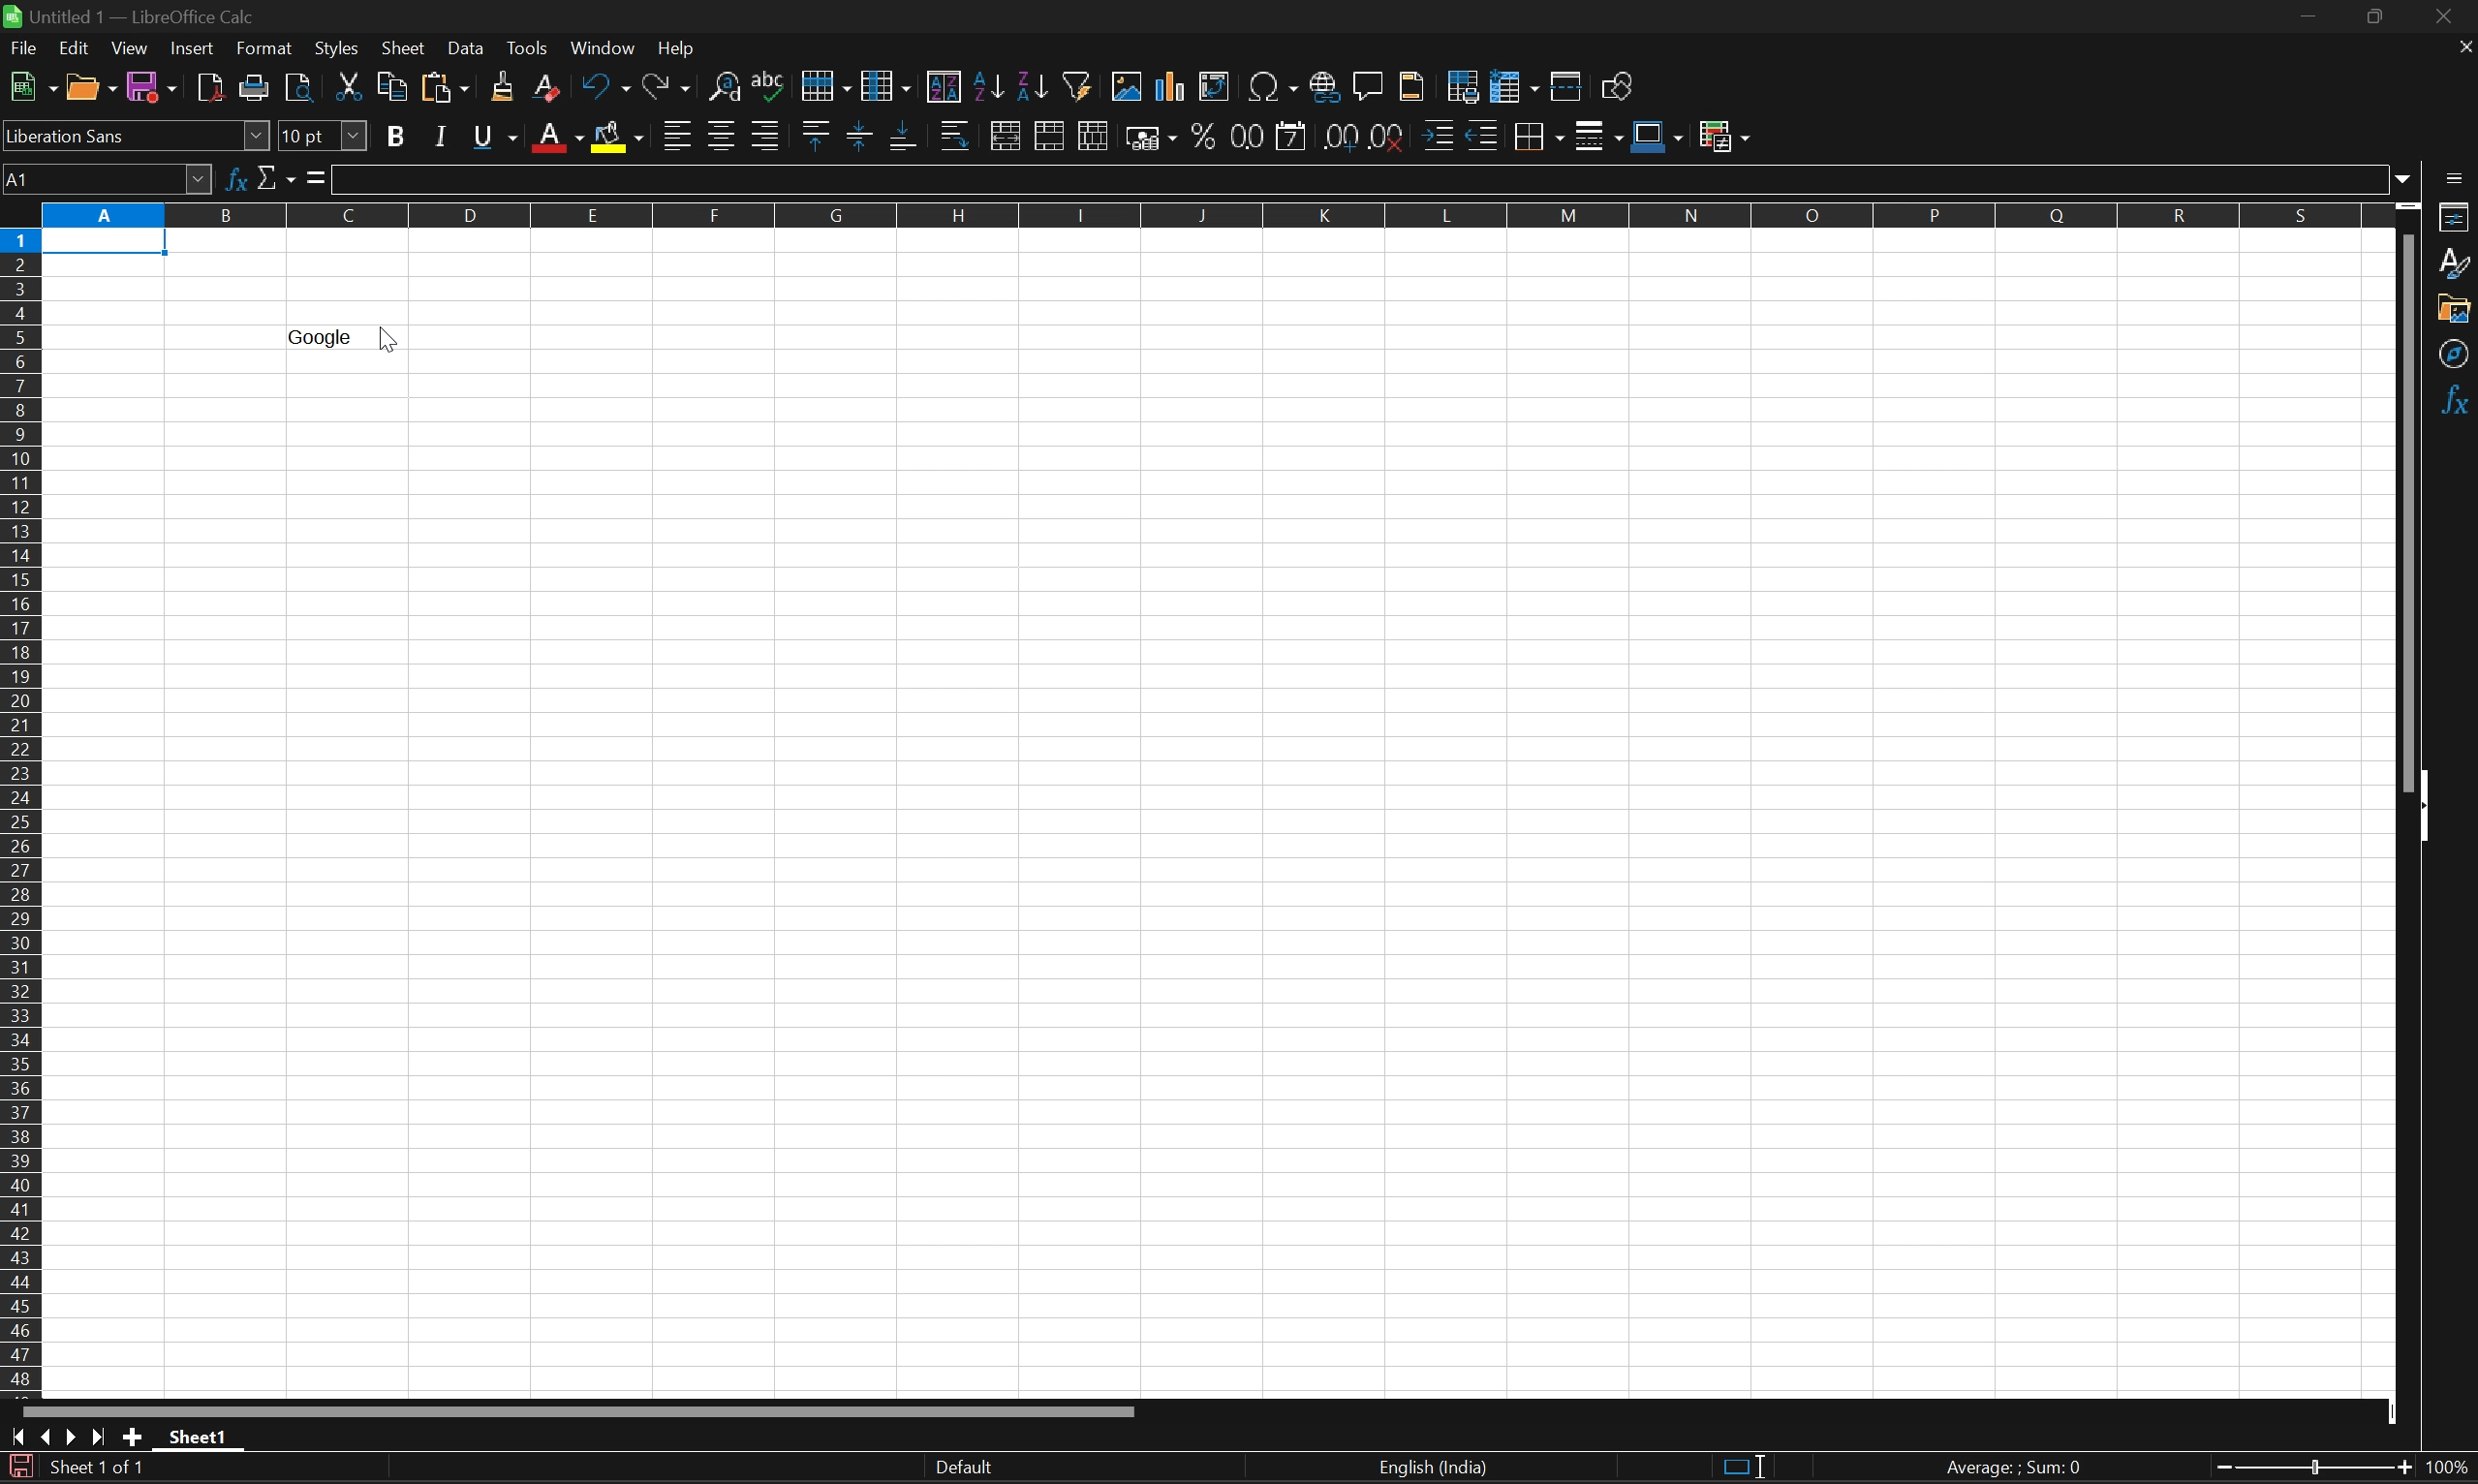  Describe the element at coordinates (2311, 17) in the screenshot. I see `Minimize` at that location.